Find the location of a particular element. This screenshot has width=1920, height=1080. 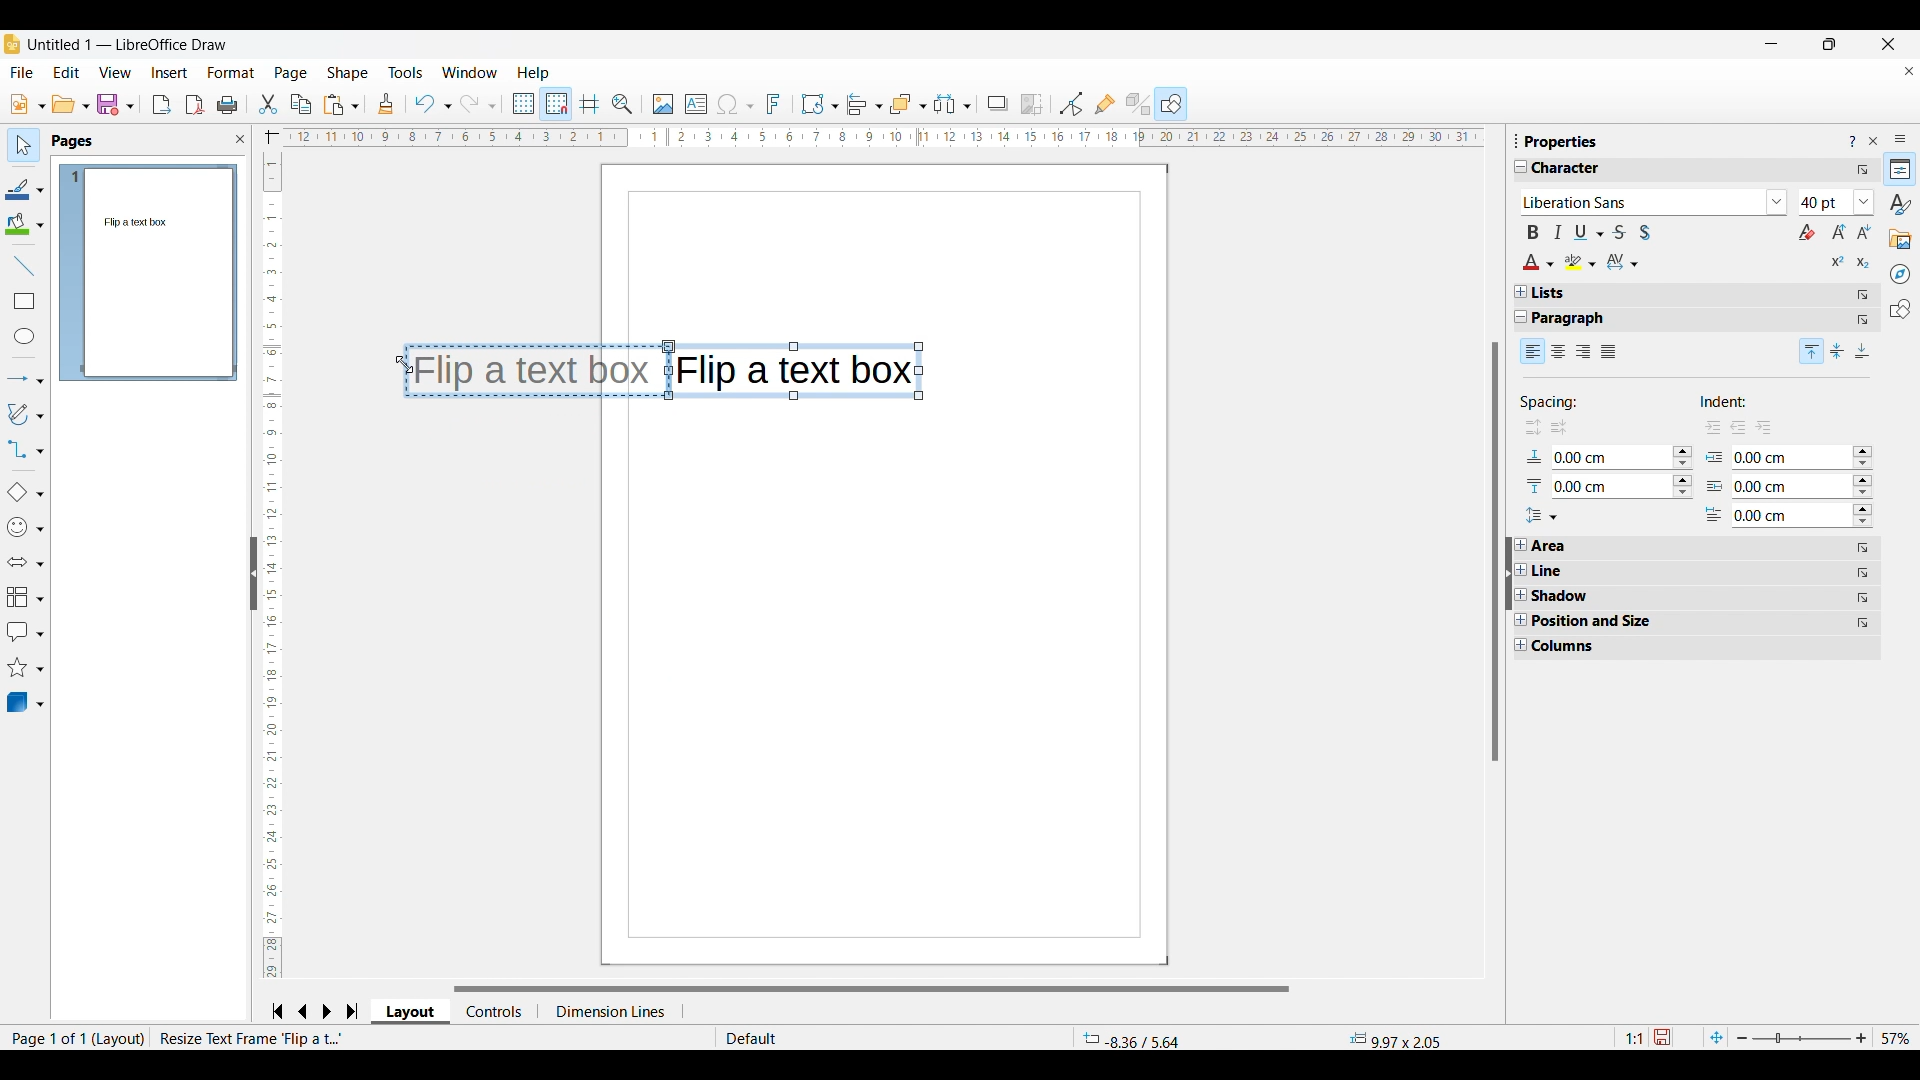

Click to save document is located at coordinates (1661, 1037).